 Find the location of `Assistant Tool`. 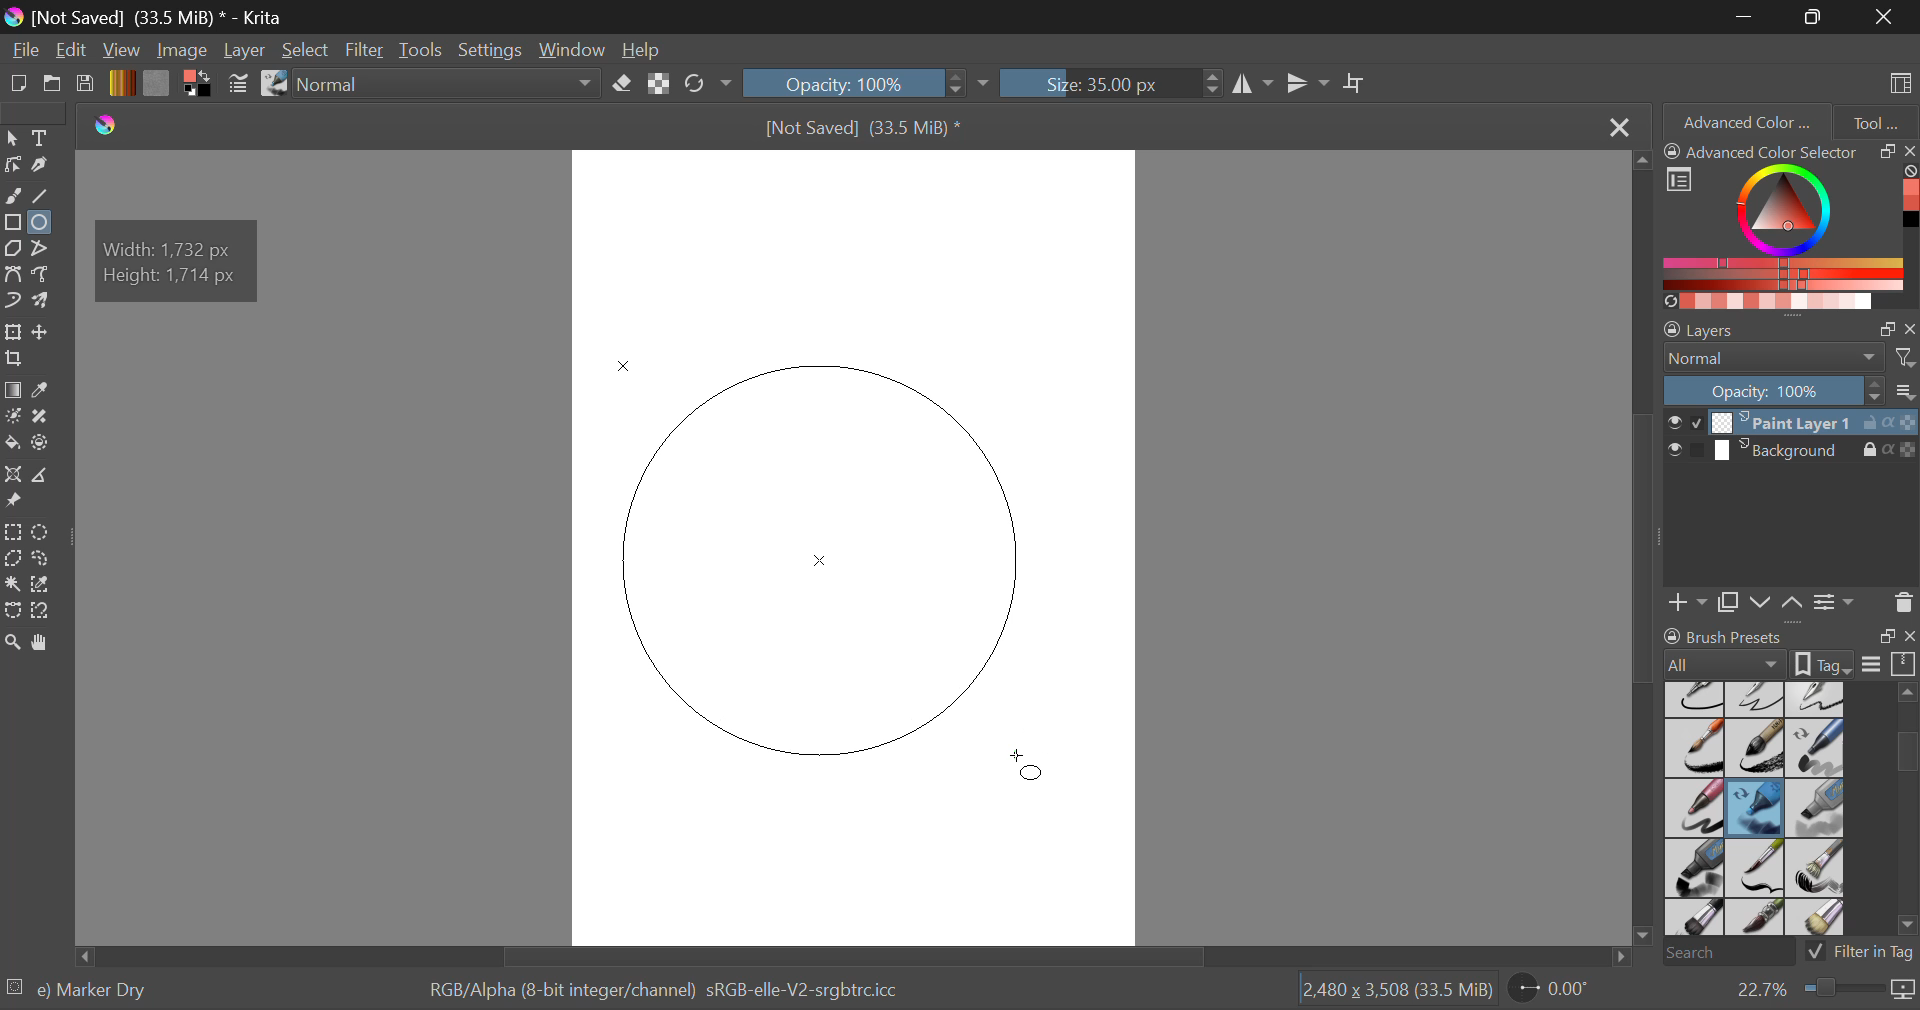

Assistant Tool is located at coordinates (14, 477).